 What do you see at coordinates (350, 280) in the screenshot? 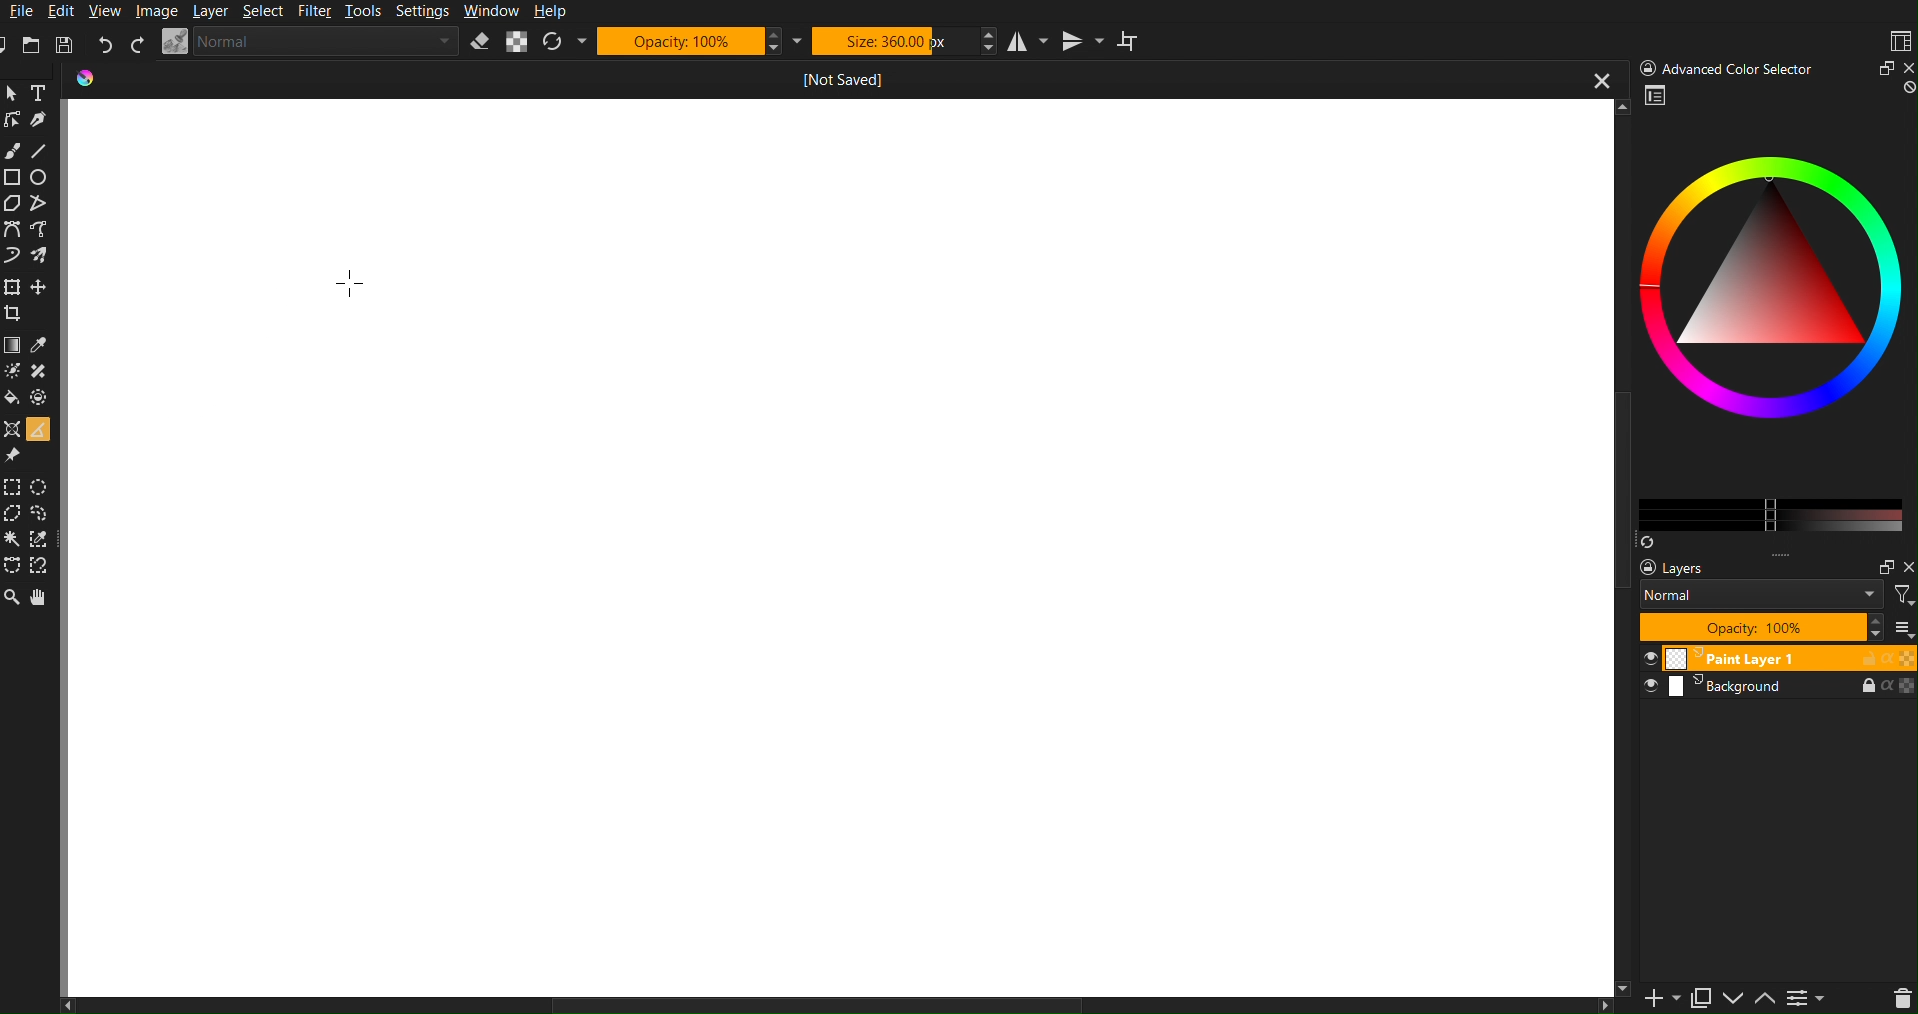
I see `Cursor` at bounding box center [350, 280].